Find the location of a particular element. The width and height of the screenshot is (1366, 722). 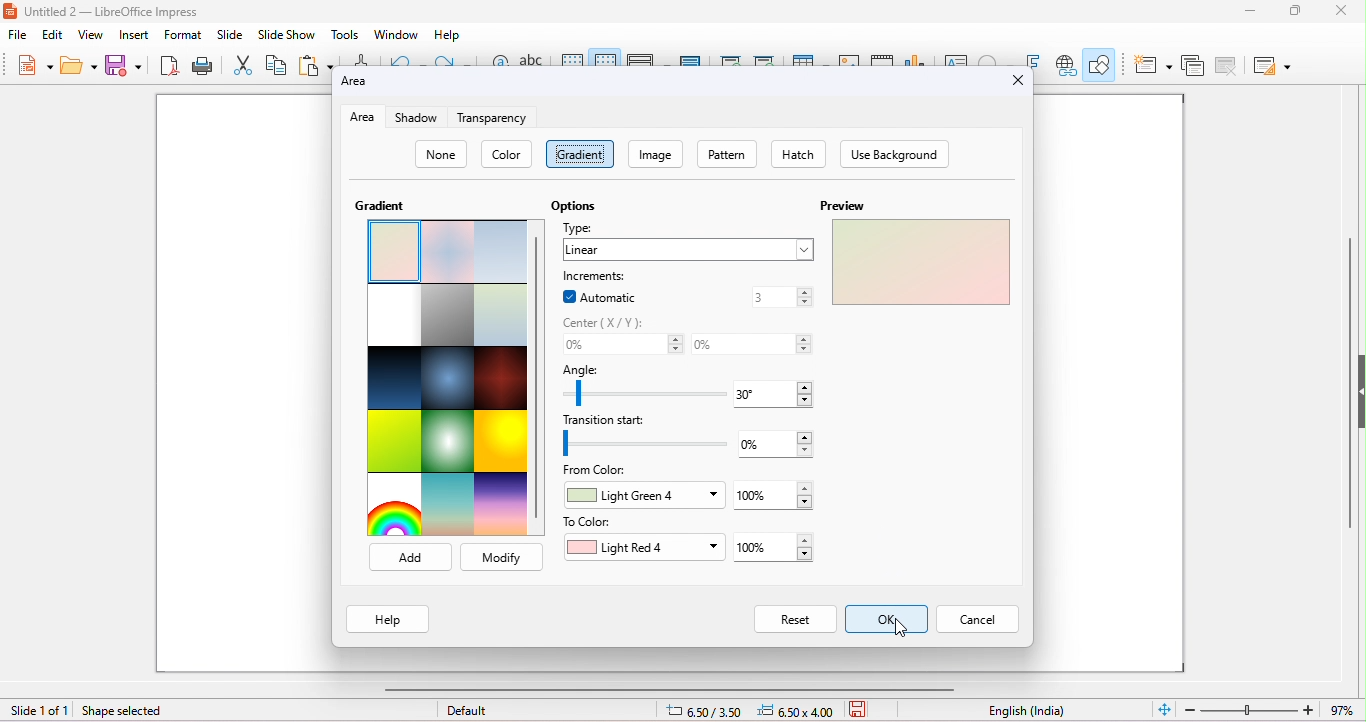

paste is located at coordinates (315, 63).